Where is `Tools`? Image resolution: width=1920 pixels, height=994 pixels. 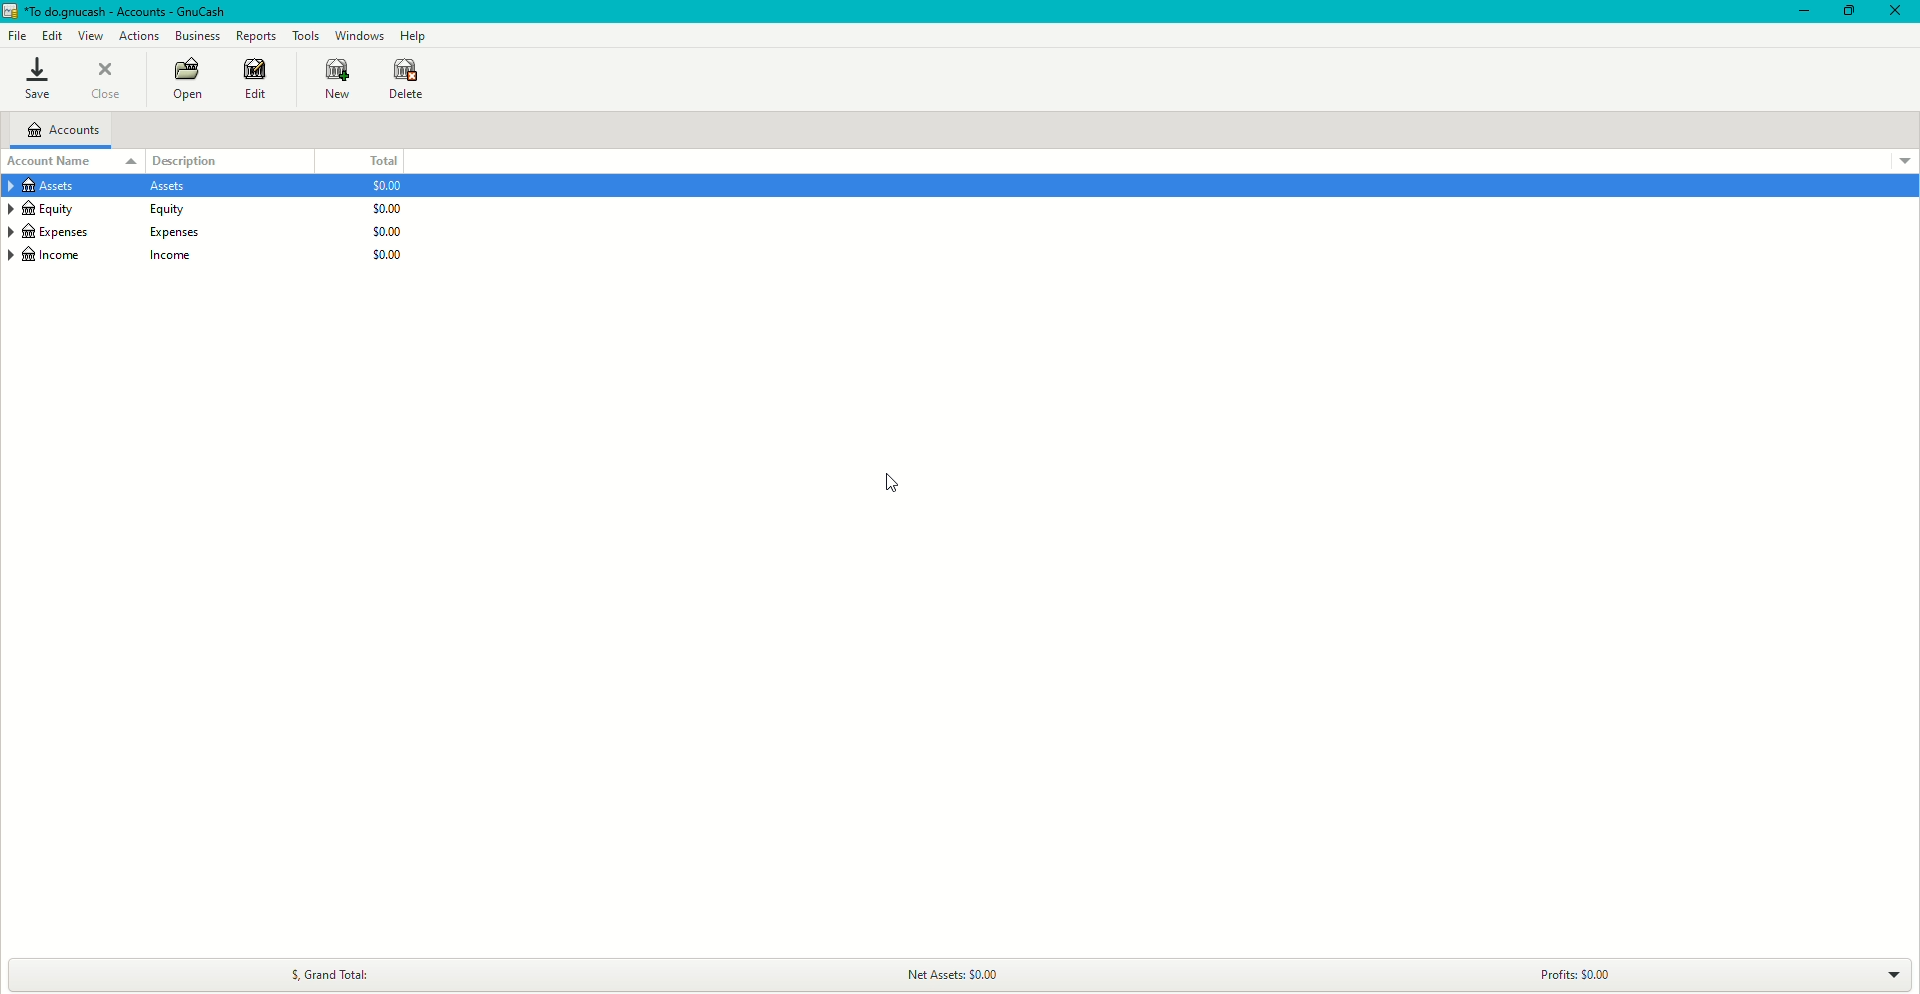
Tools is located at coordinates (306, 36).